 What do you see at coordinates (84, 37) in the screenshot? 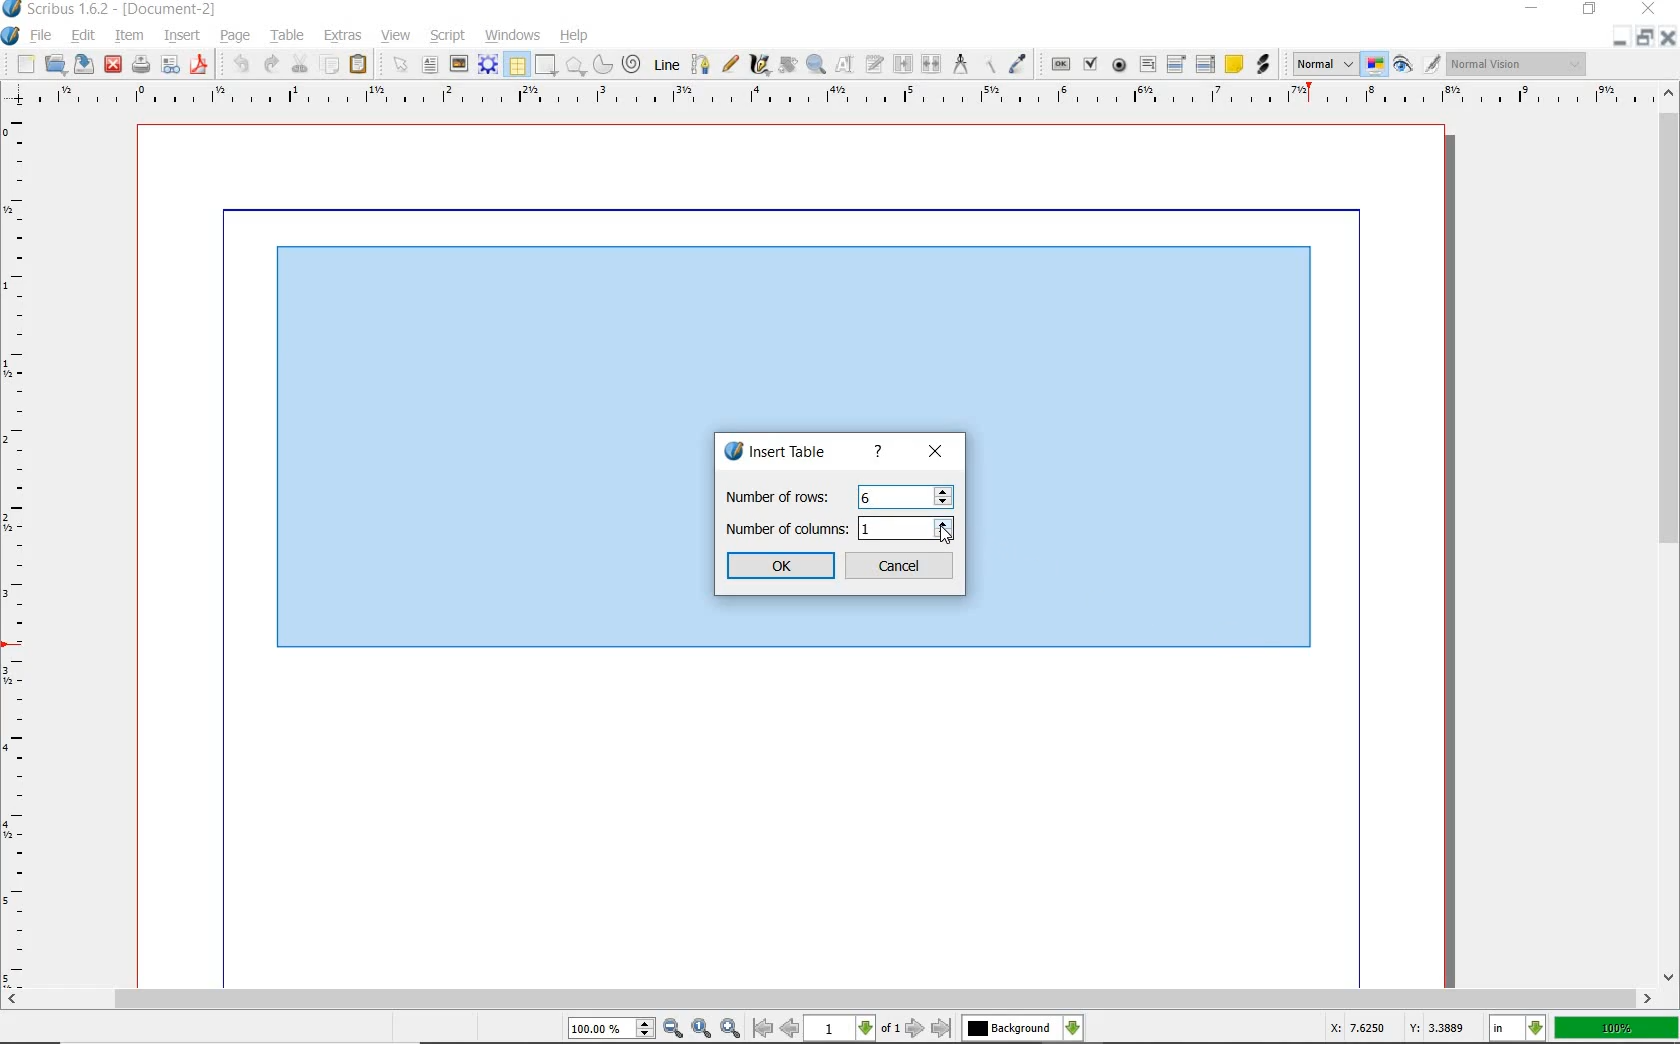
I see `edit` at bounding box center [84, 37].